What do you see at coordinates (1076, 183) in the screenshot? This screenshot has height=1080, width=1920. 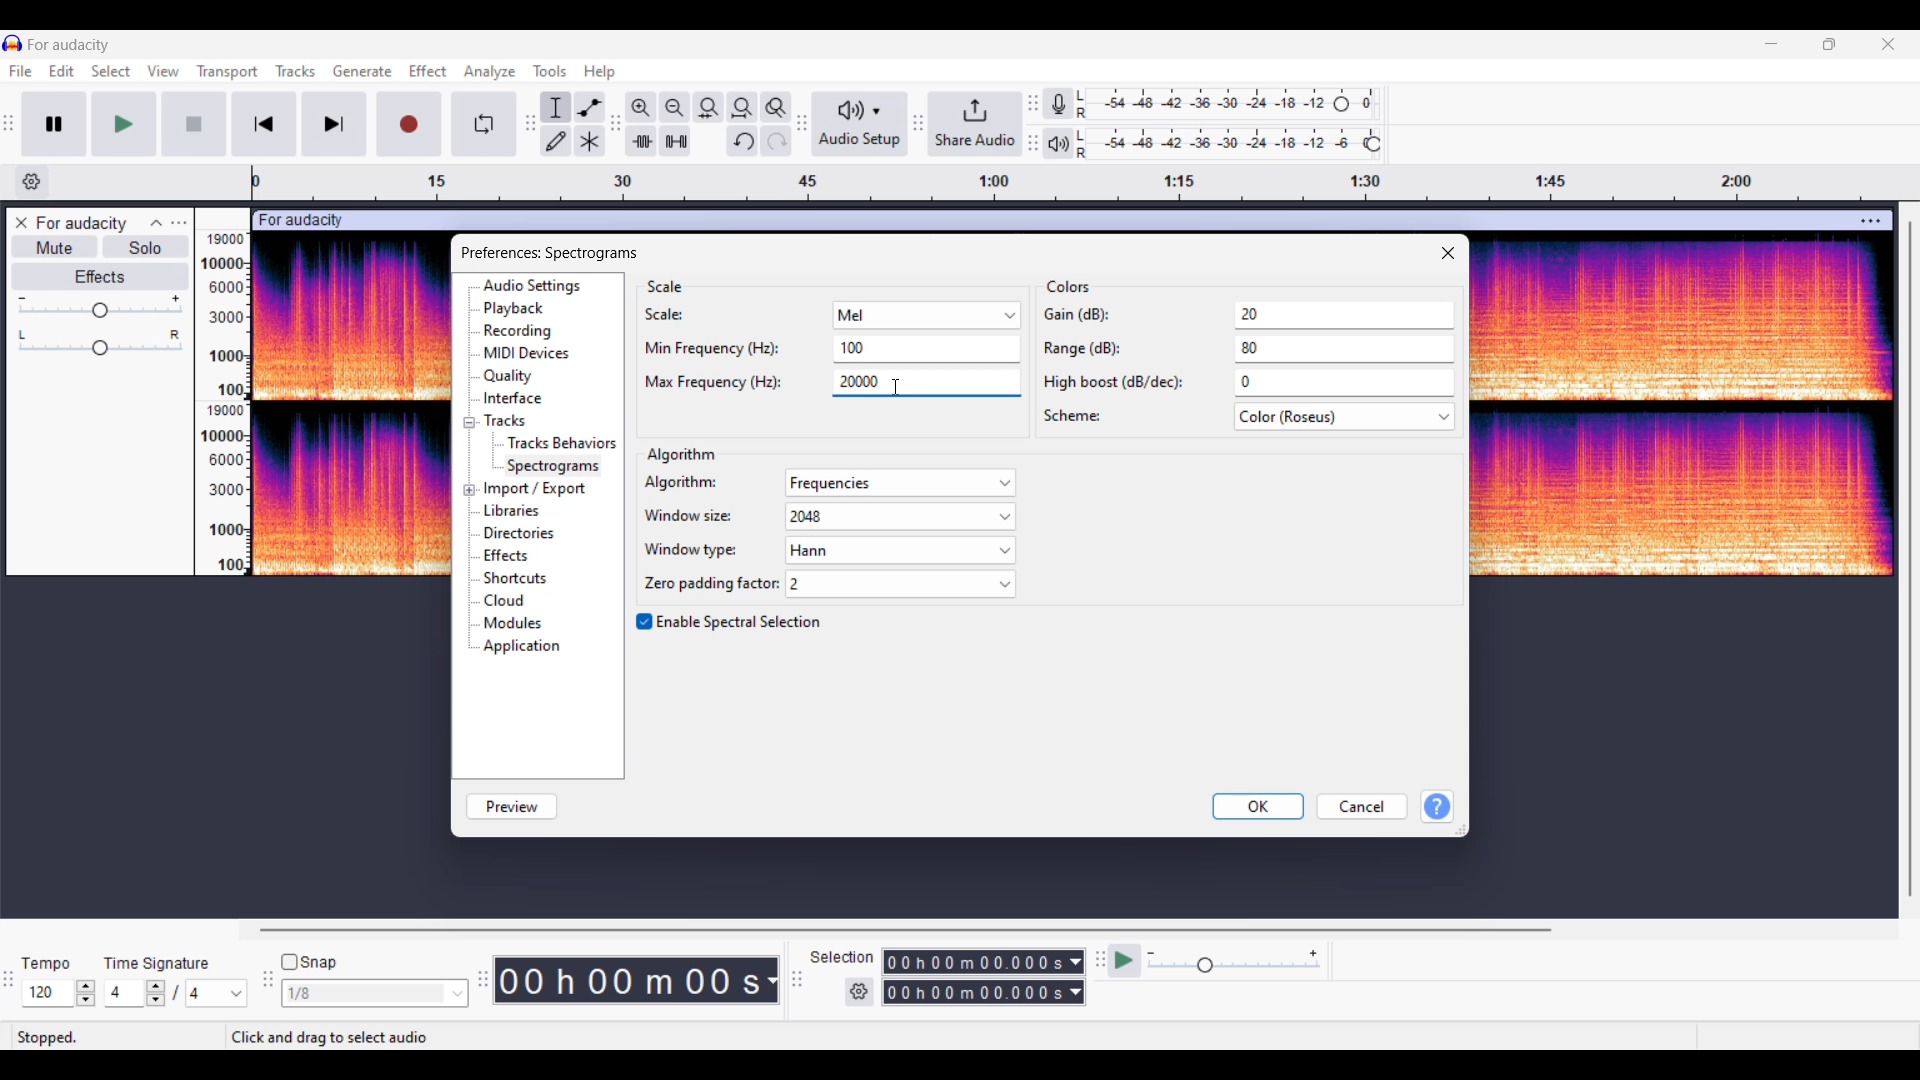 I see `Scale to measure length of track` at bounding box center [1076, 183].